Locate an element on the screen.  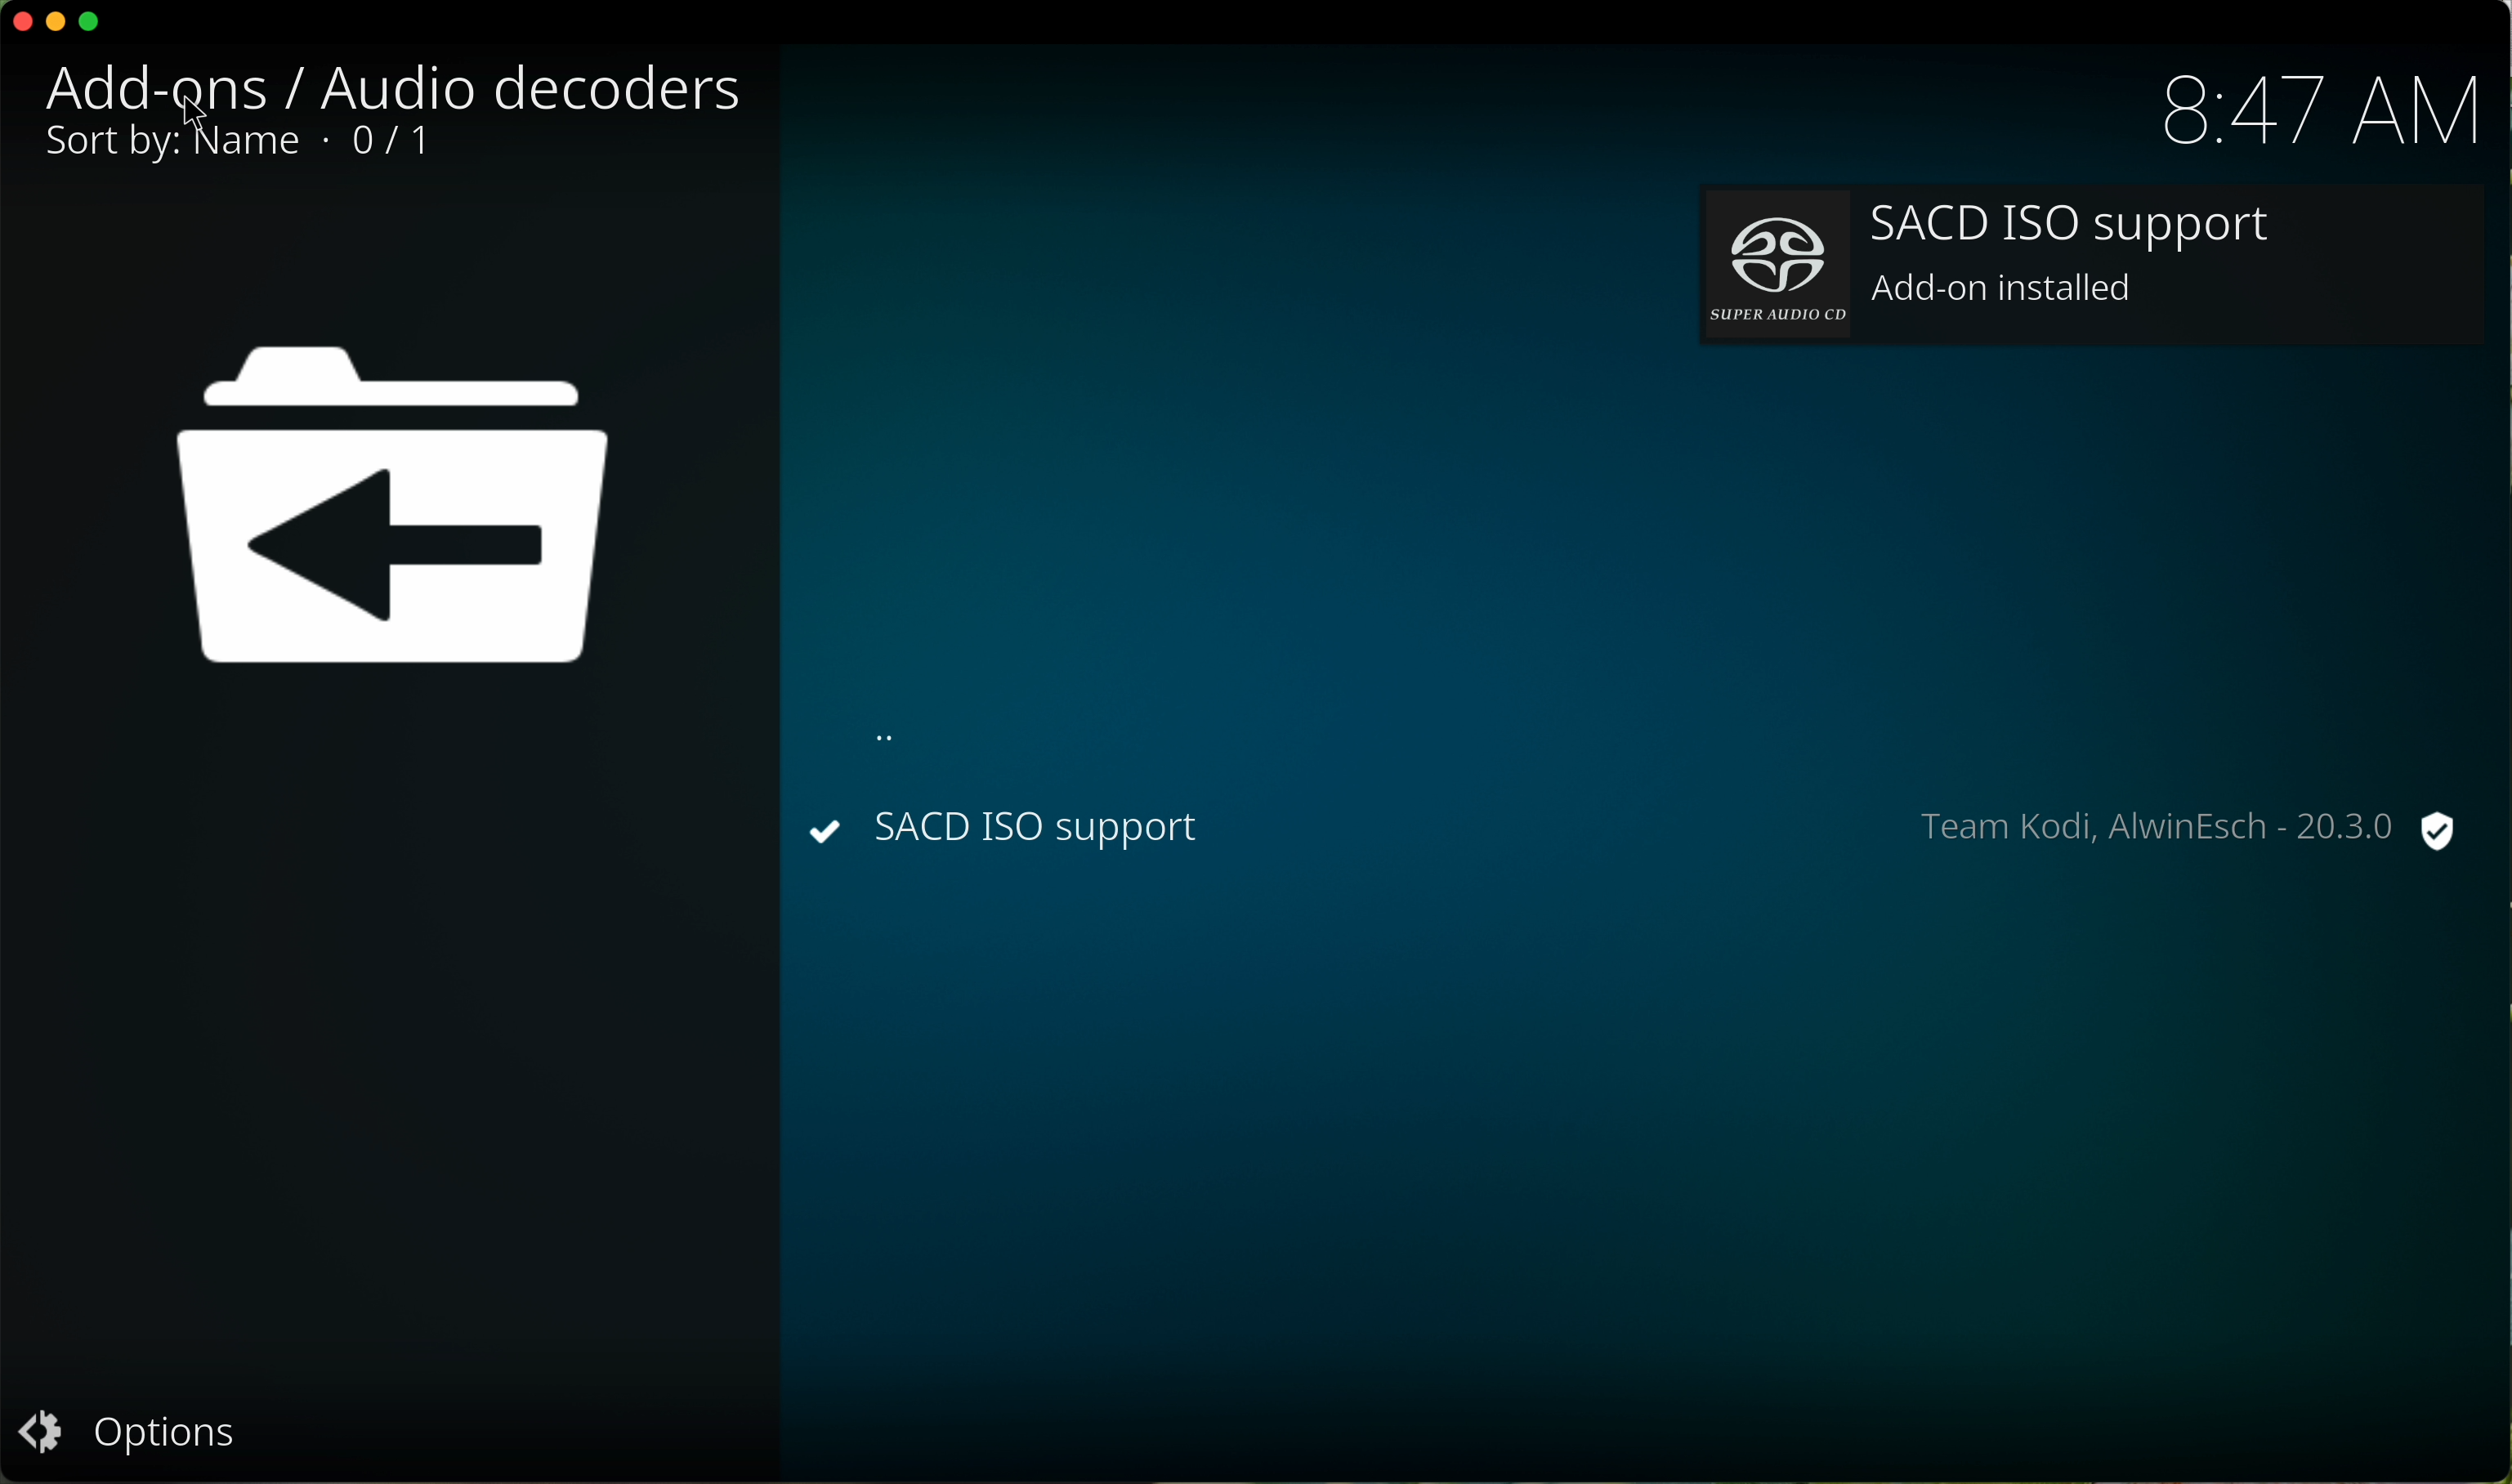
hour is located at coordinates (2292, 98).